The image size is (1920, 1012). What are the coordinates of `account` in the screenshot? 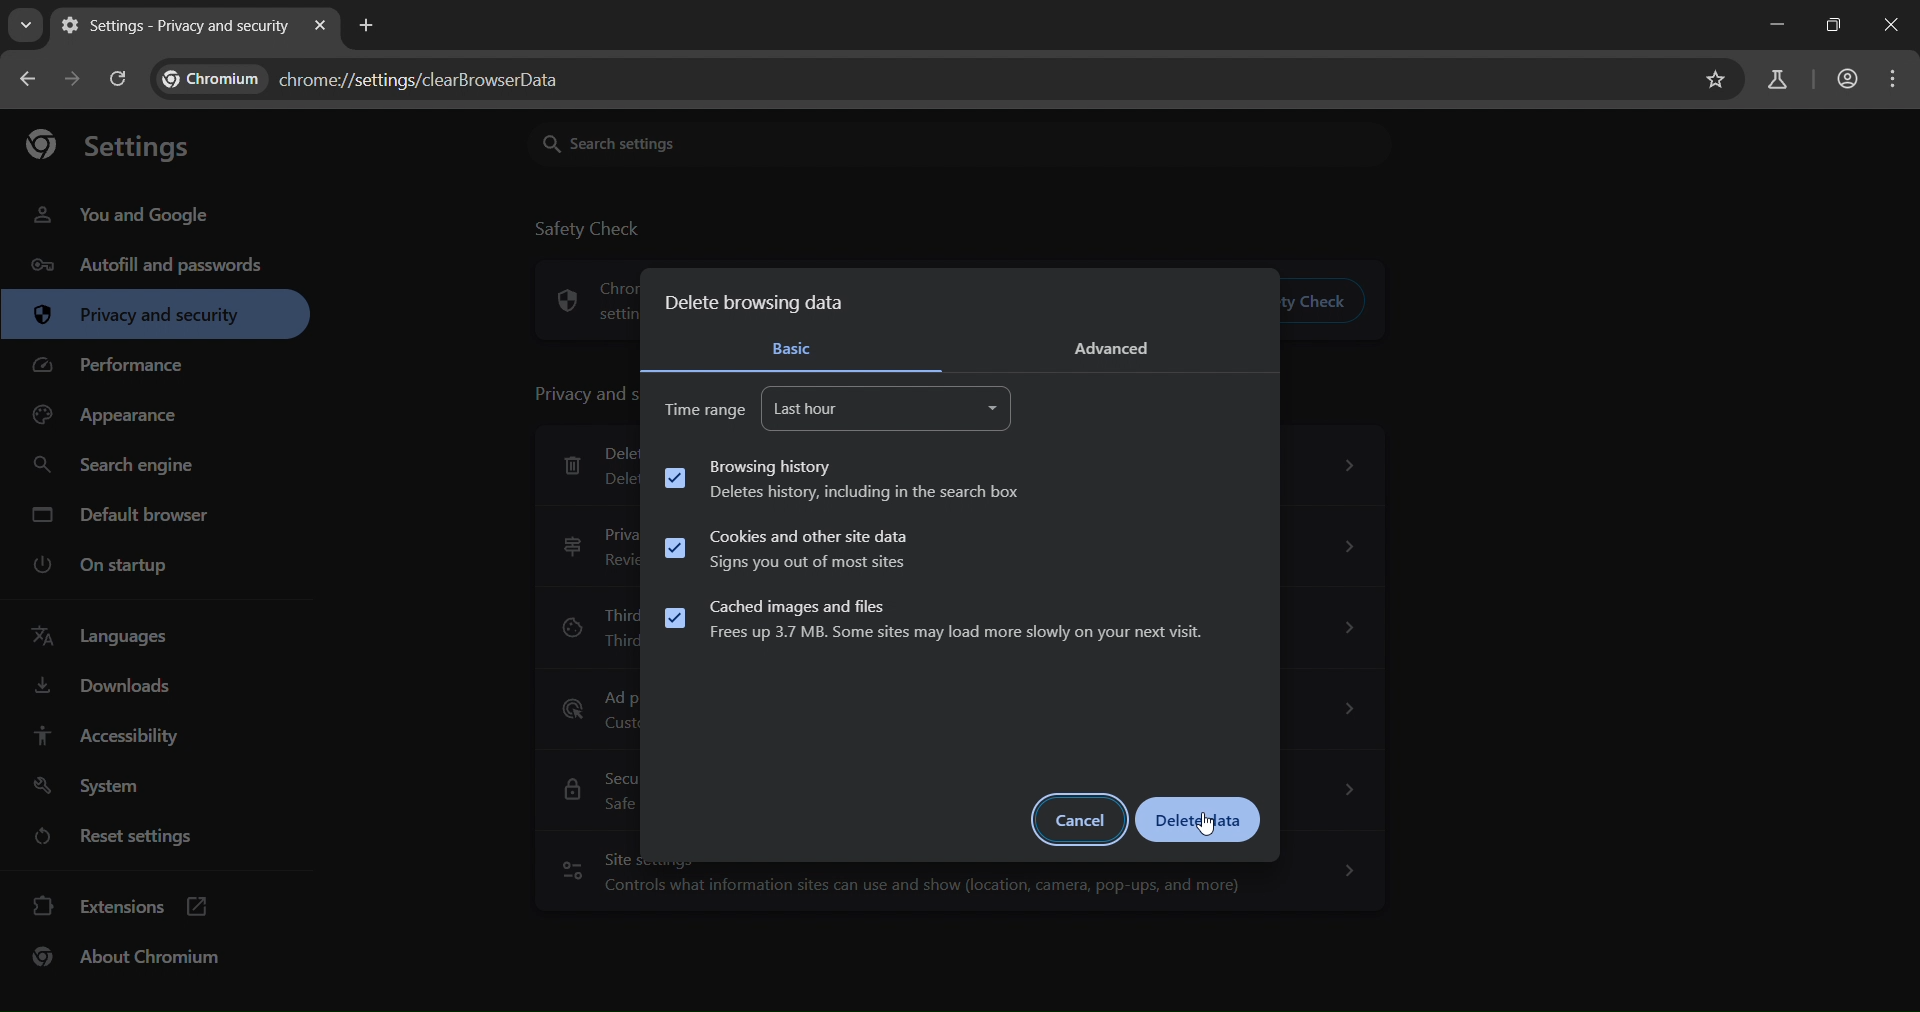 It's located at (1845, 79).